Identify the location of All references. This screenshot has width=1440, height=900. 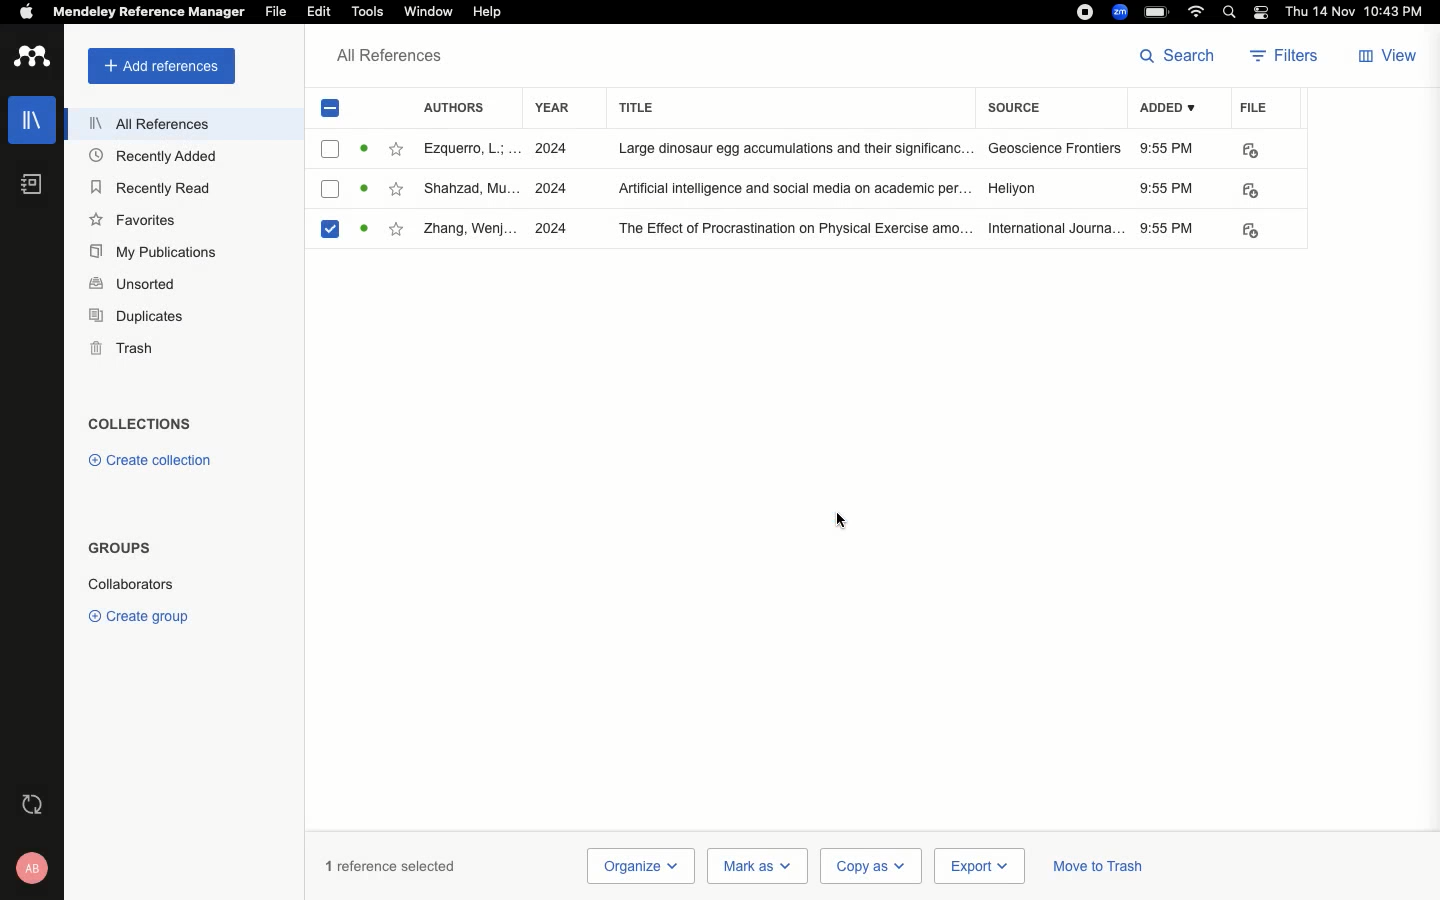
(150, 127).